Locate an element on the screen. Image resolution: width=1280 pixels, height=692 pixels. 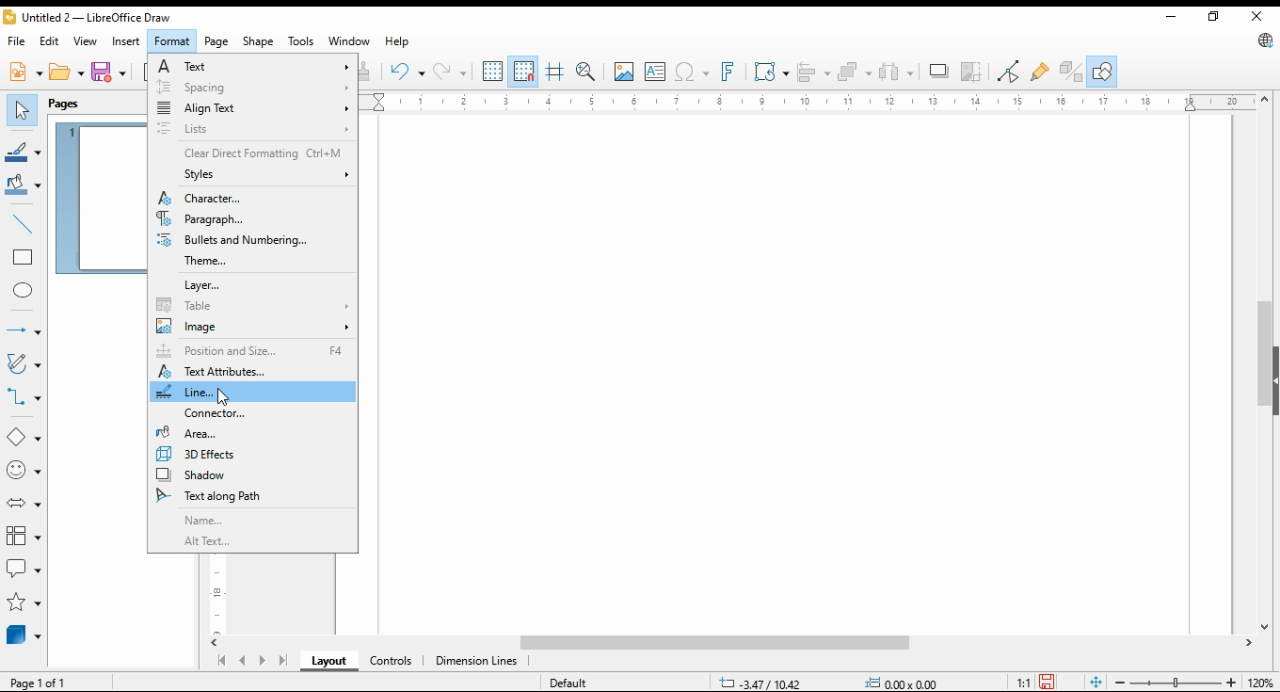
horizontal scale is located at coordinates (801, 101).